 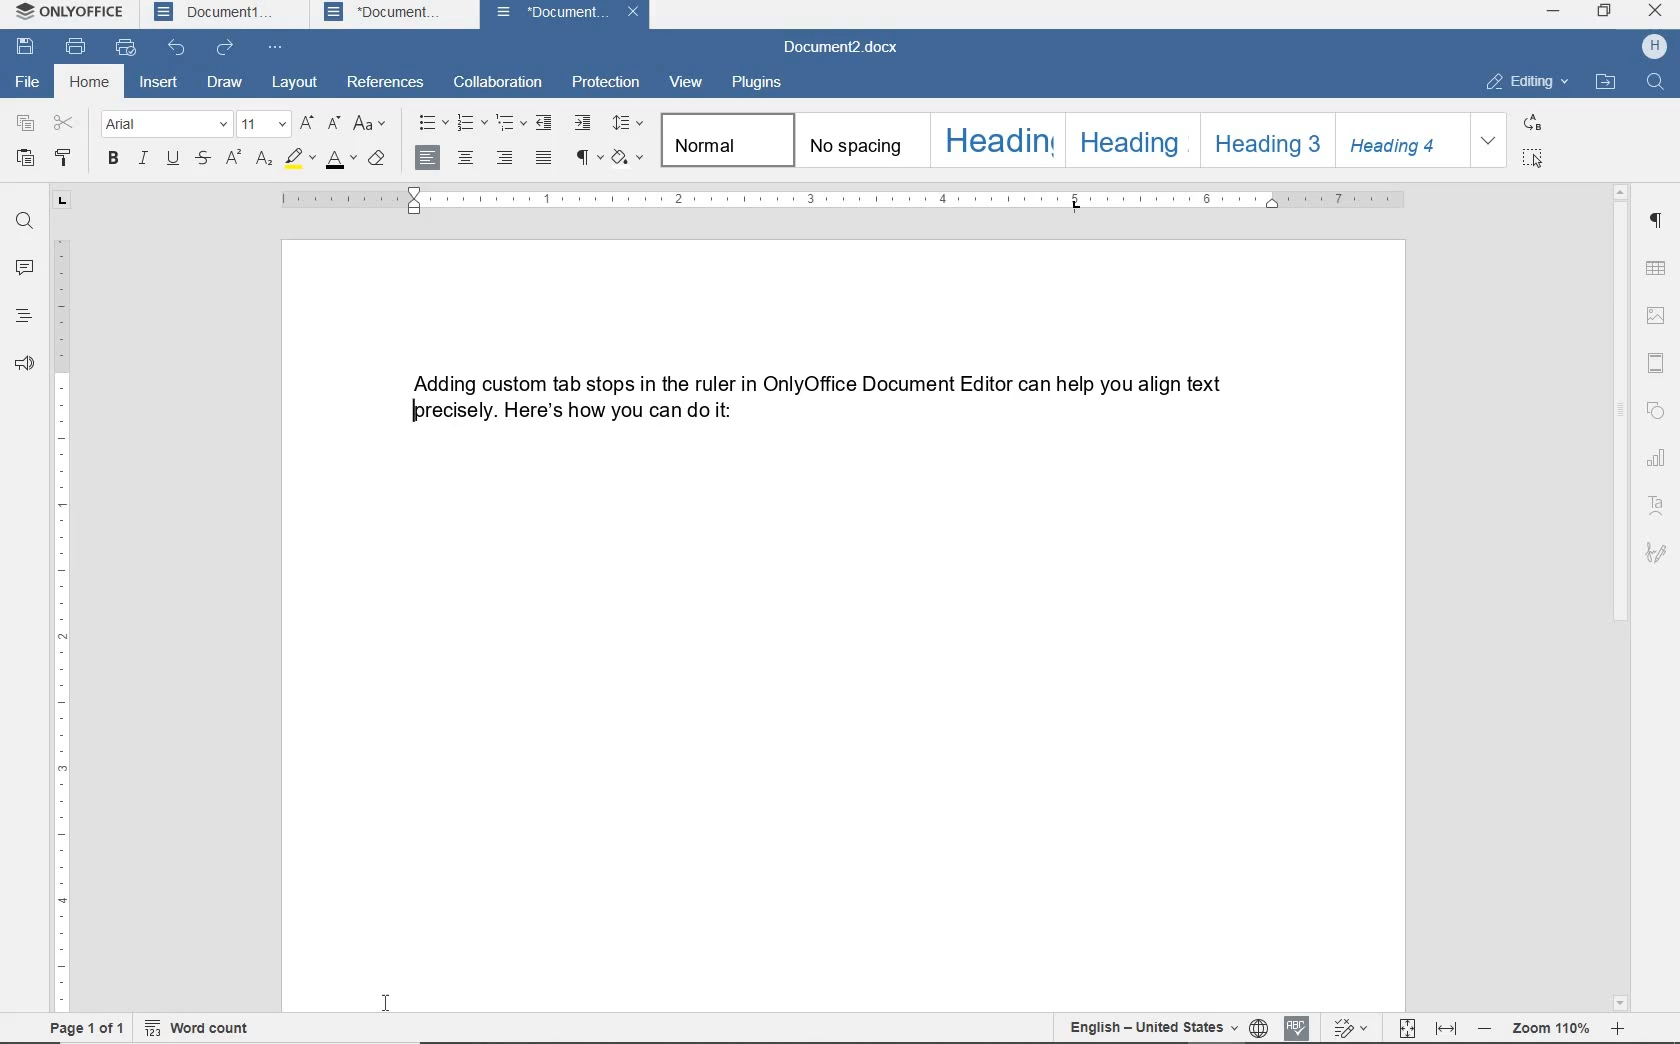 What do you see at coordinates (173, 160) in the screenshot?
I see `underline` at bounding box center [173, 160].